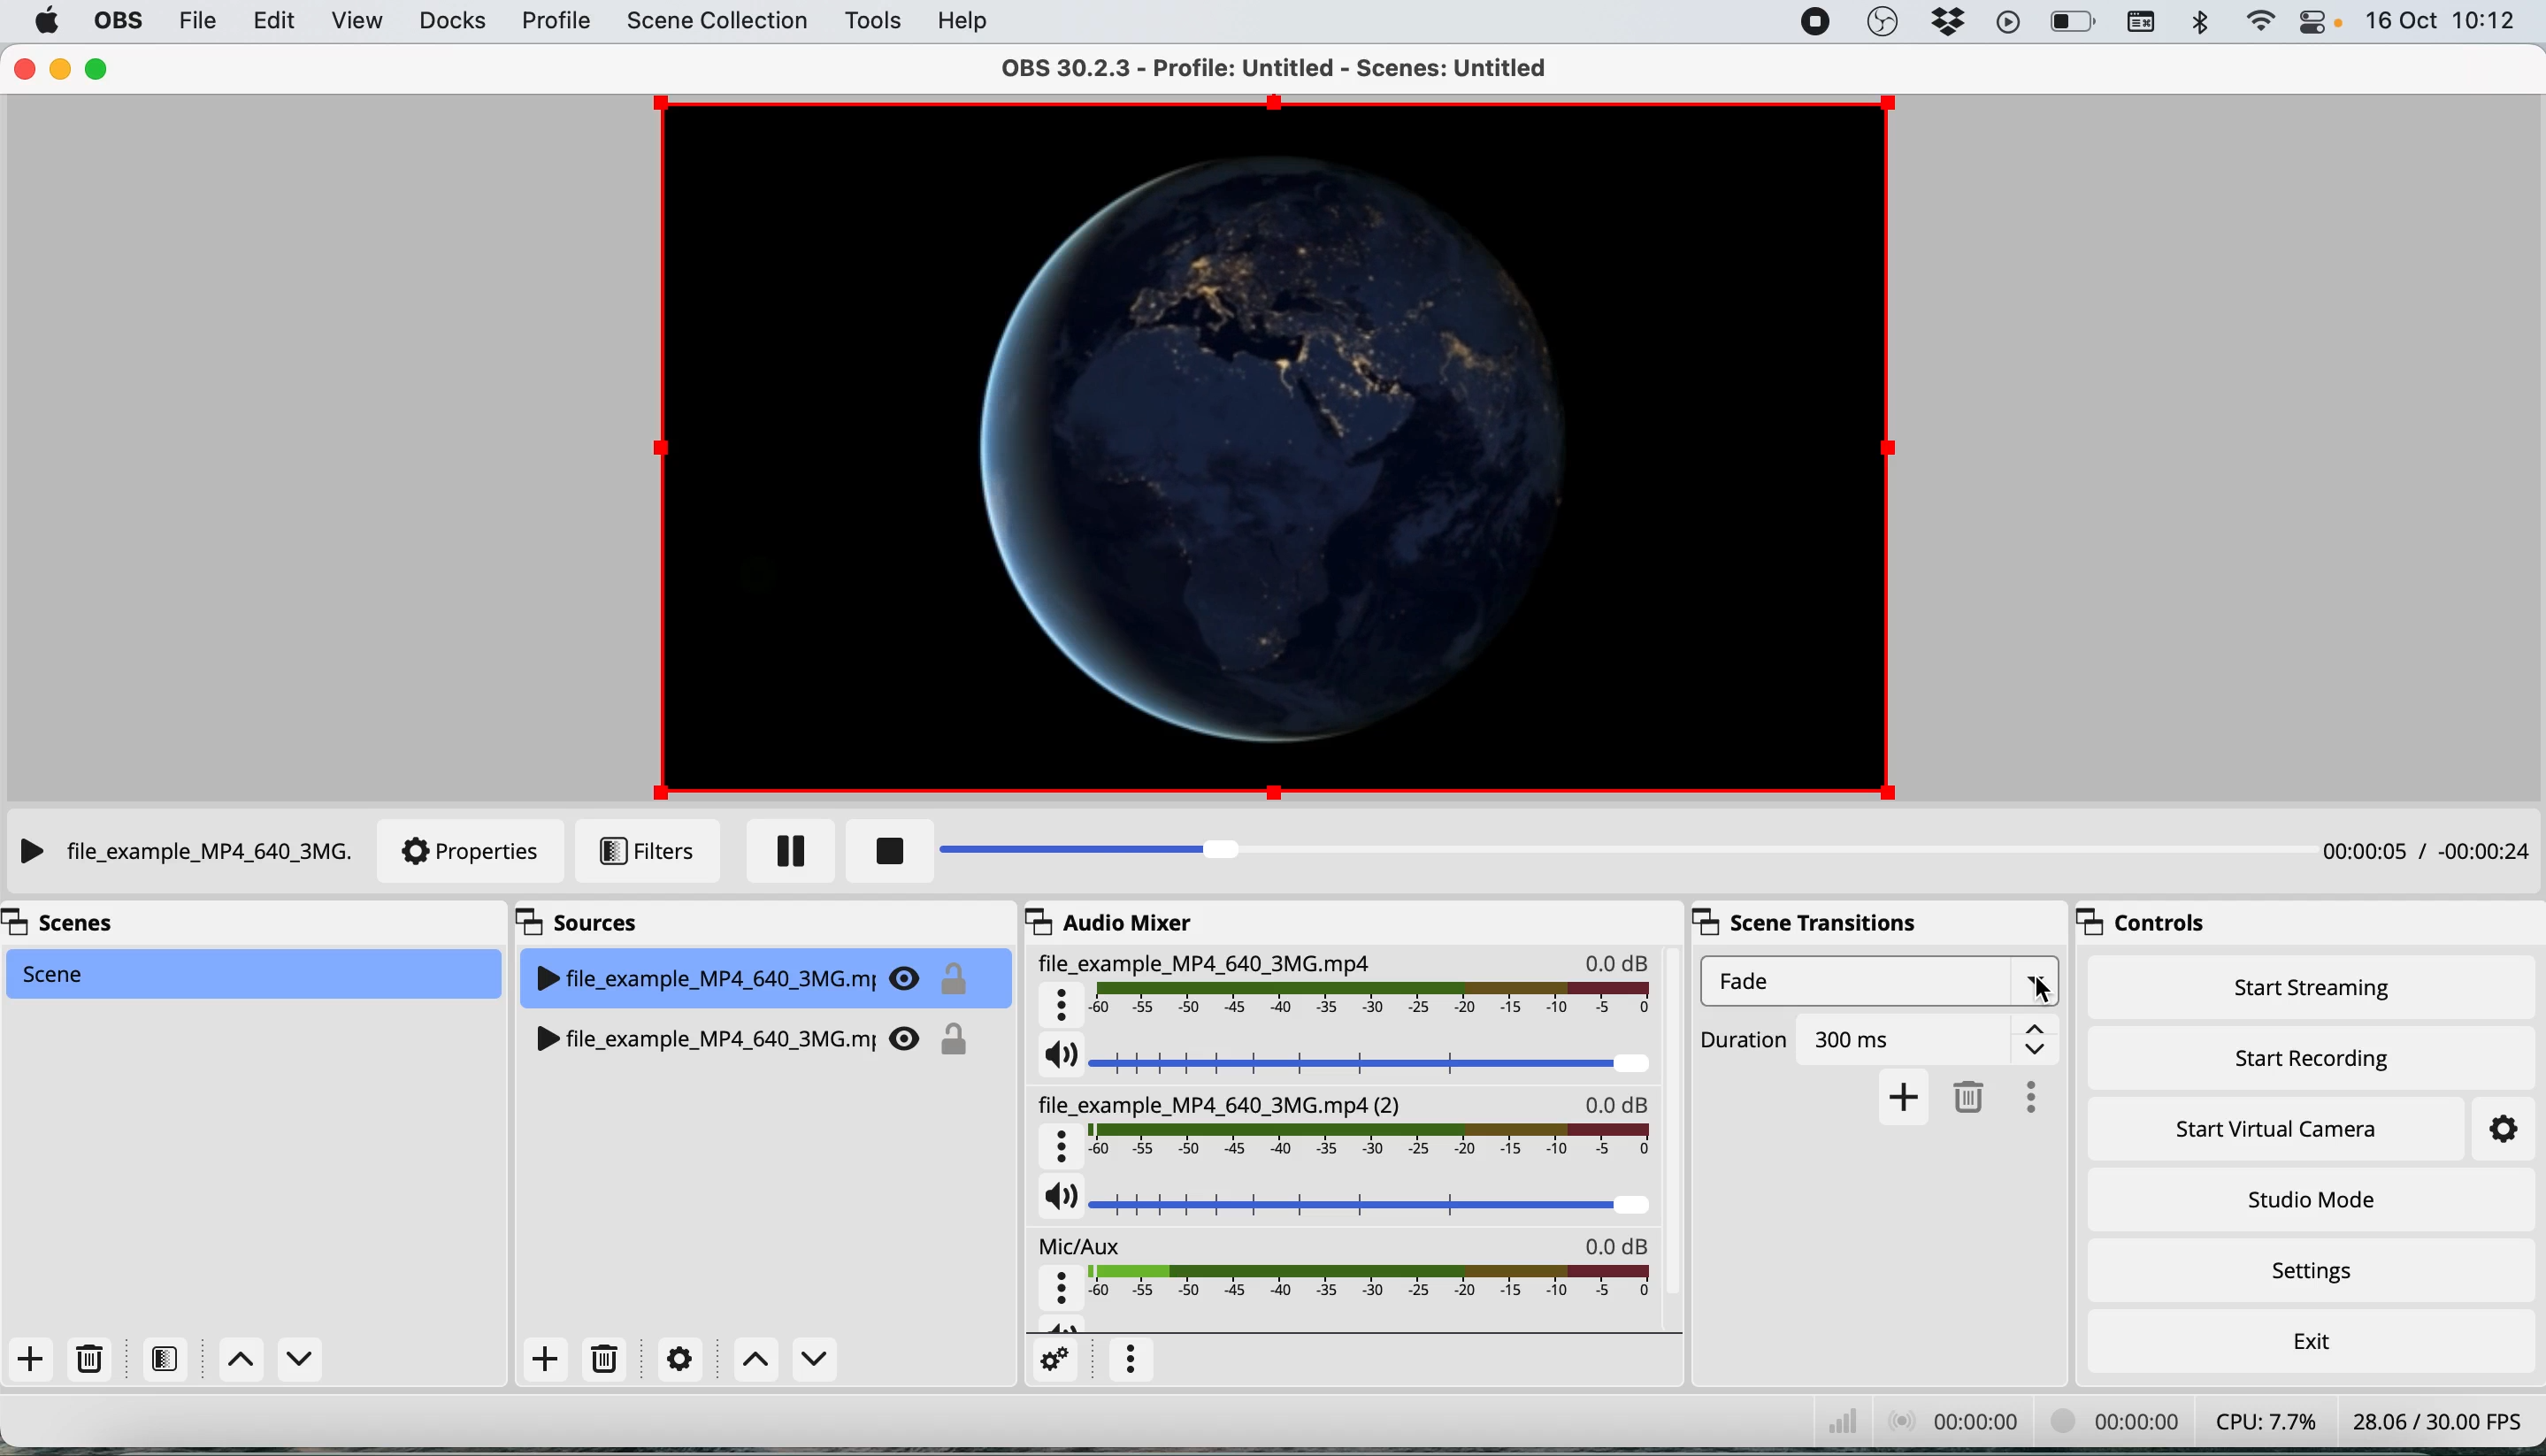  What do you see at coordinates (2508, 1127) in the screenshot?
I see `settings` at bounding box center [2508, 1127].